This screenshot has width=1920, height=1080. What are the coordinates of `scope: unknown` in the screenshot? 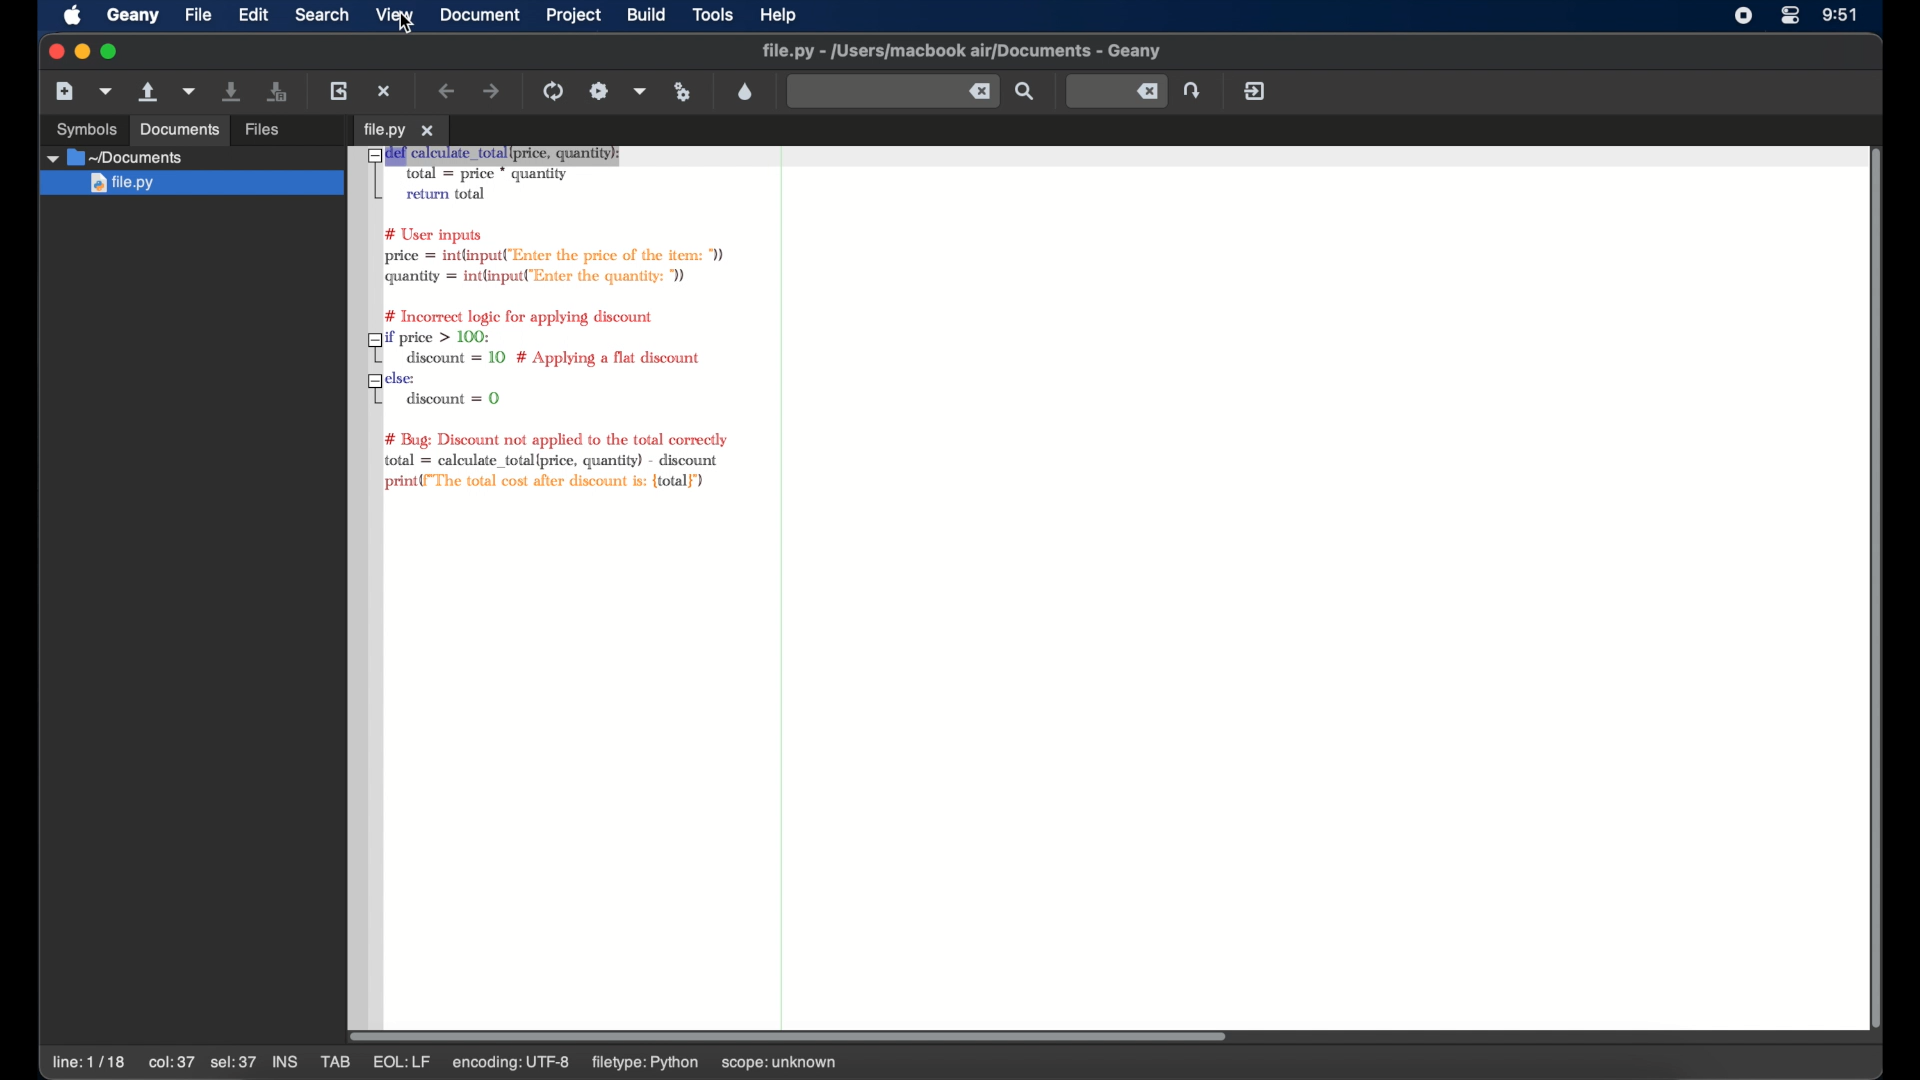 It's located at (779, 1064).